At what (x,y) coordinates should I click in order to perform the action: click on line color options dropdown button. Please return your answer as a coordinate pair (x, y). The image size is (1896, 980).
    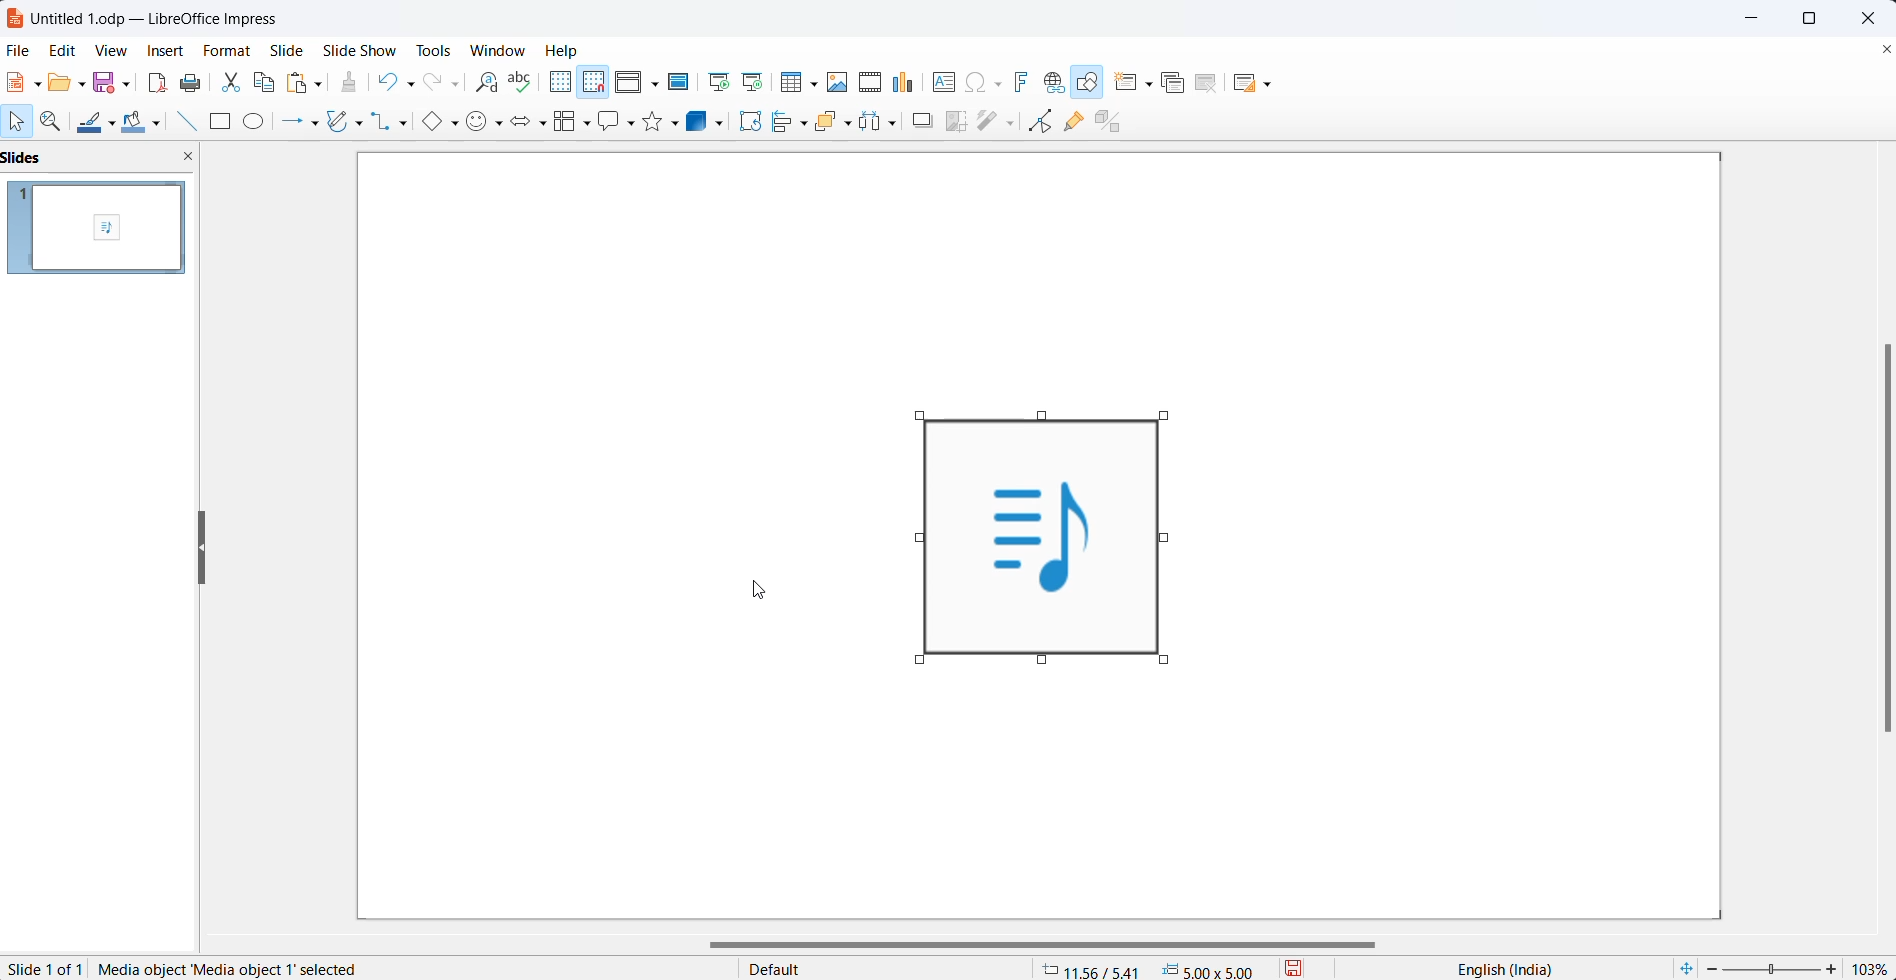
    Looking at the image, I should click on (117, 123).